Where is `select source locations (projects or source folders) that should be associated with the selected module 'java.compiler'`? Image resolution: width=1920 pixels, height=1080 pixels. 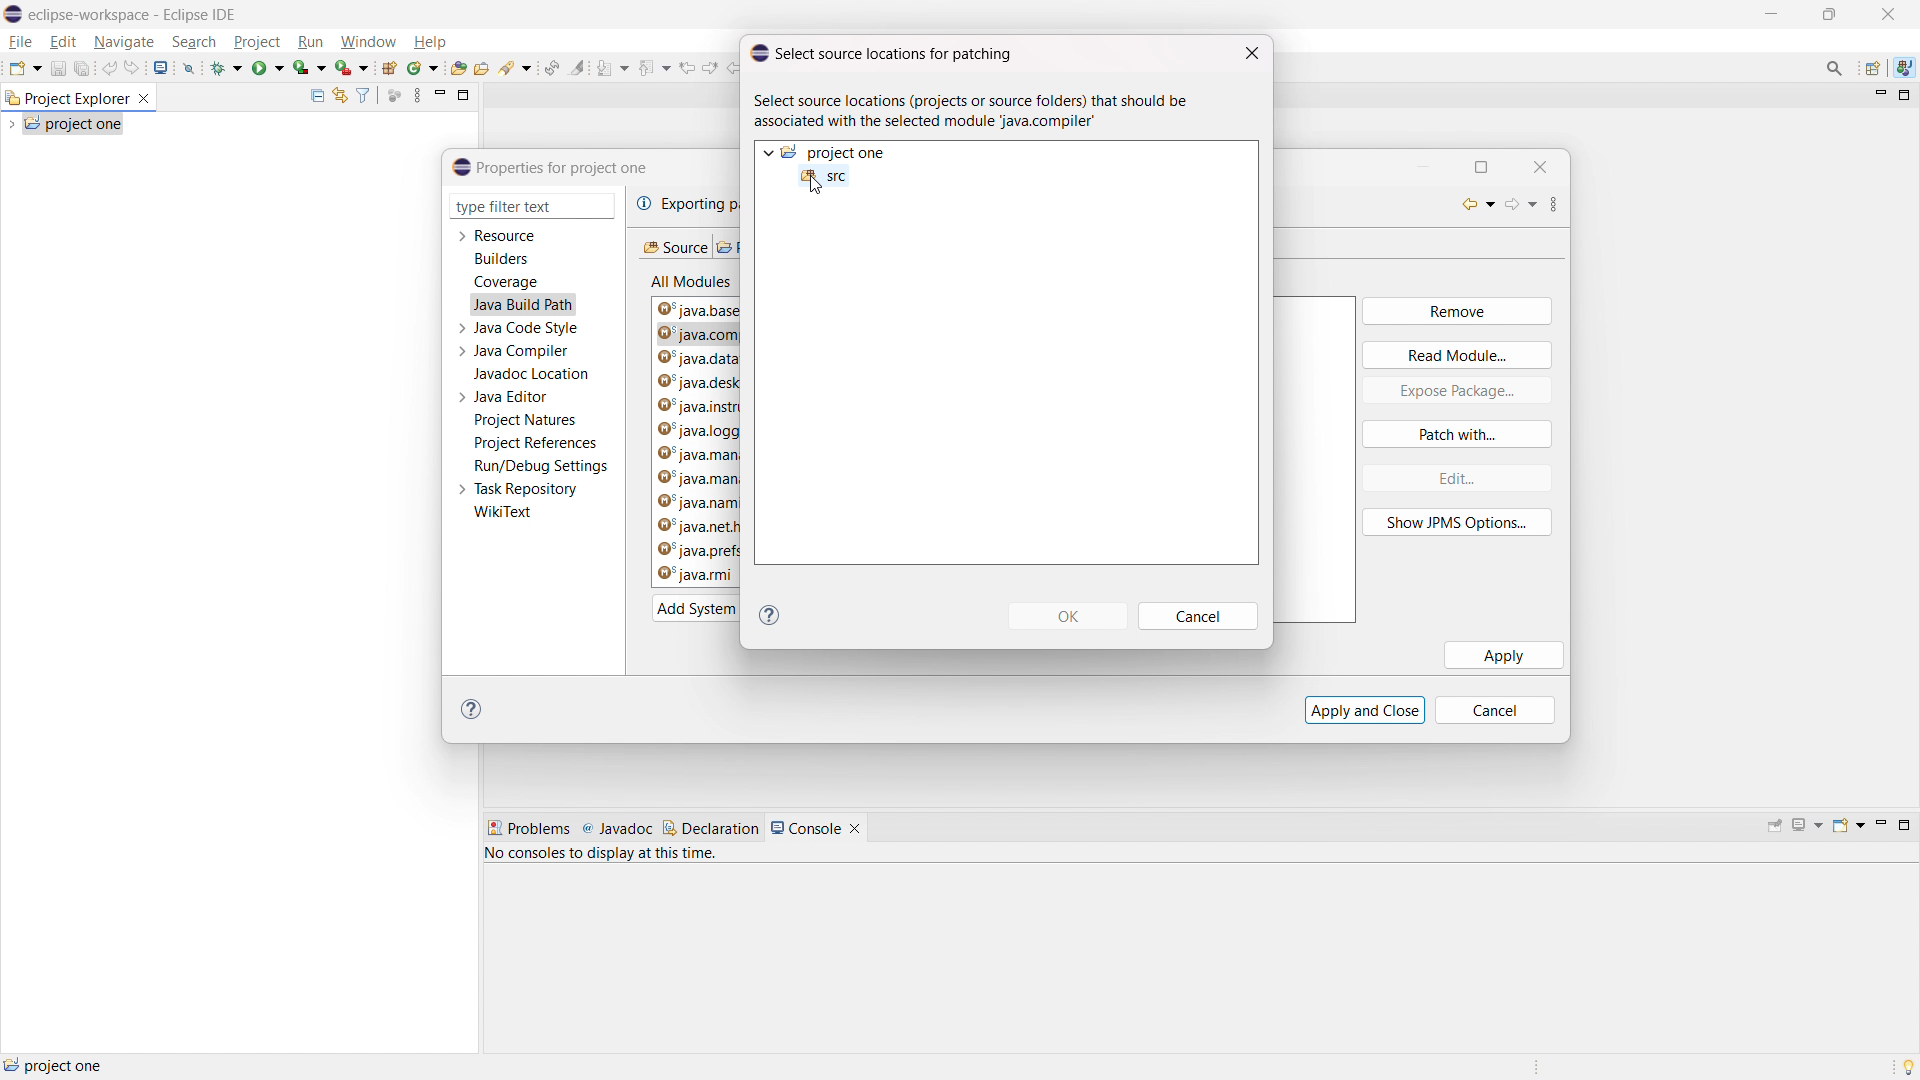 select source locations (projects or source folders) that should be associated with the selected module 'java.compiler' is located at coordinates (978, 112).